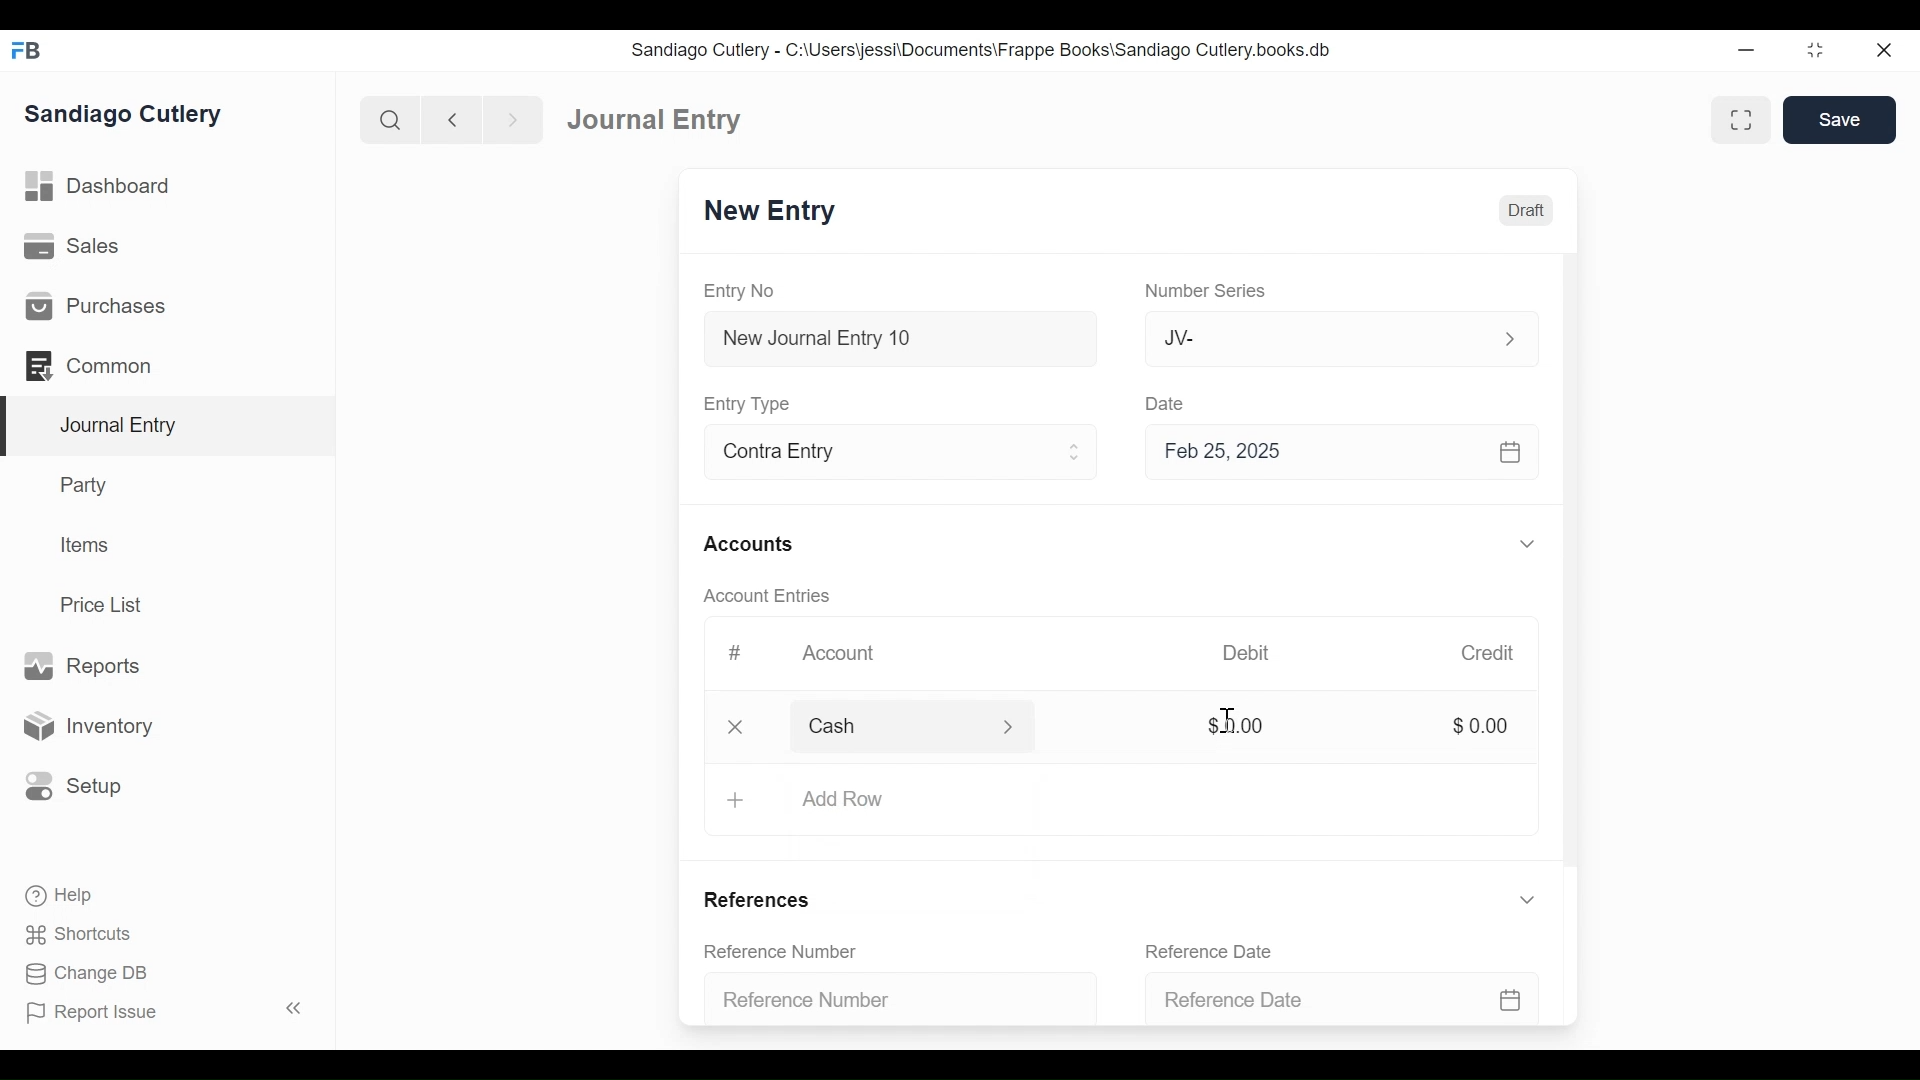 Image resolution: width=1920 pixels, height=1080 pixels. I want to click on Navigate Forward, so click(514, 118).